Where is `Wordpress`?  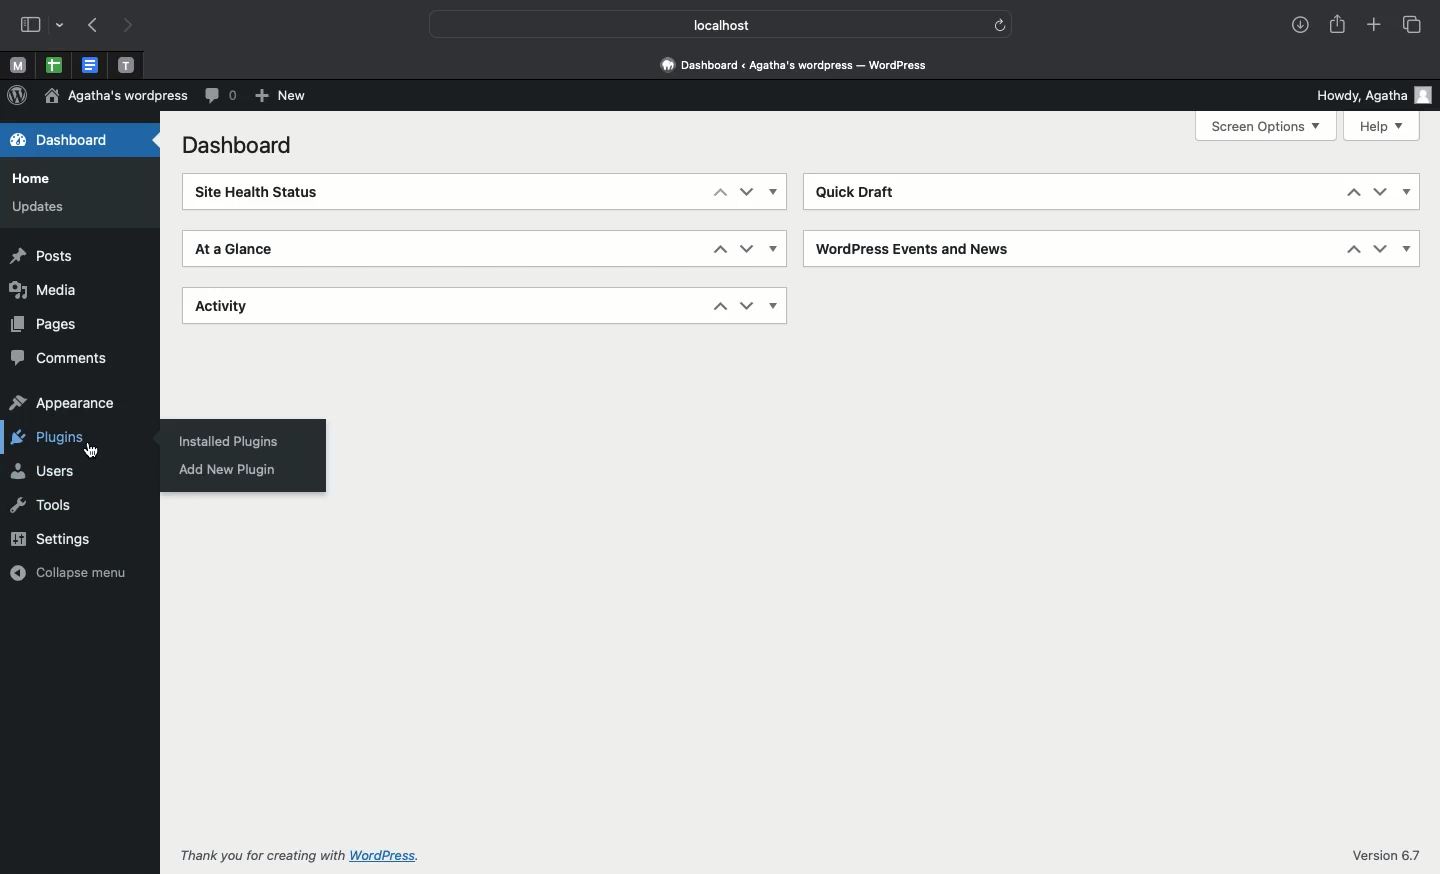
Wordpress is located at coordinates (18, 97).